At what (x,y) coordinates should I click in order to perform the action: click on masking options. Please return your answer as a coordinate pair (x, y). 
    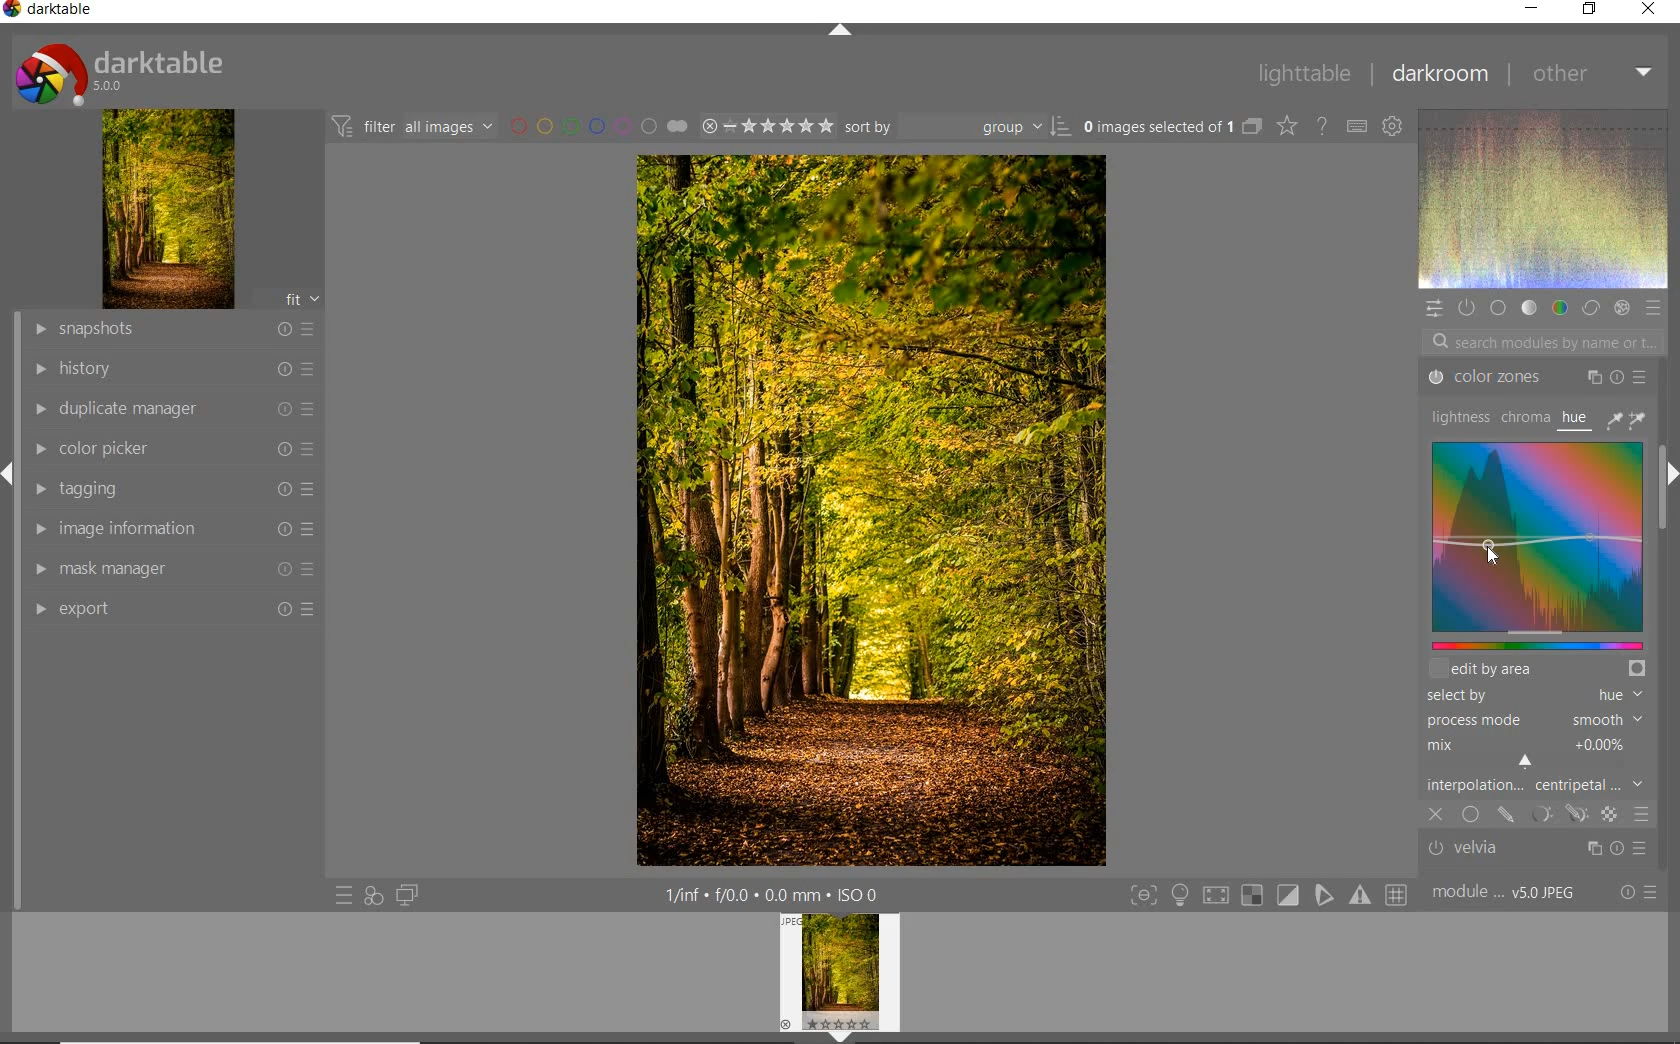
    Looking at the image, I should click on (1555, 815).